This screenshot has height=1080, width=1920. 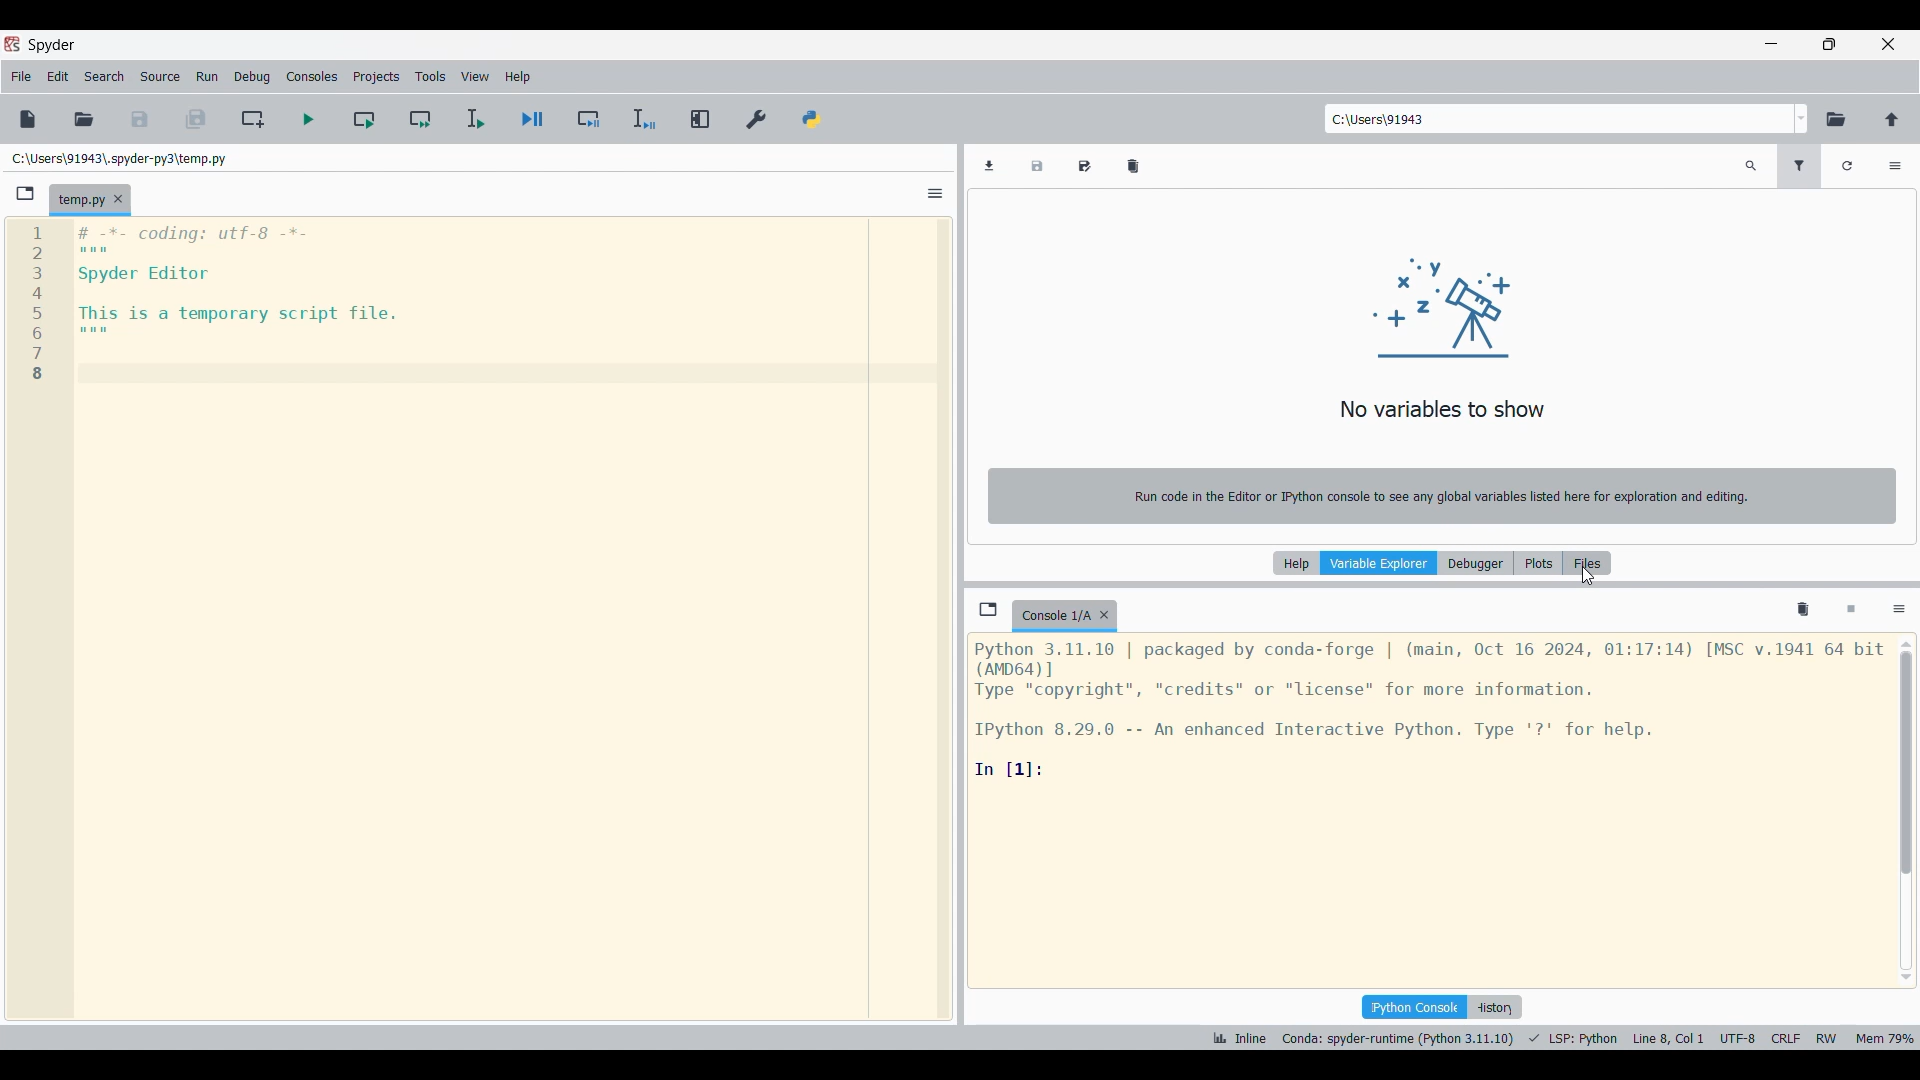 What do you see at coordinates (644, 119) in the screenshot?
I see `Debug selection/current line` at bounding box center [644, 119].